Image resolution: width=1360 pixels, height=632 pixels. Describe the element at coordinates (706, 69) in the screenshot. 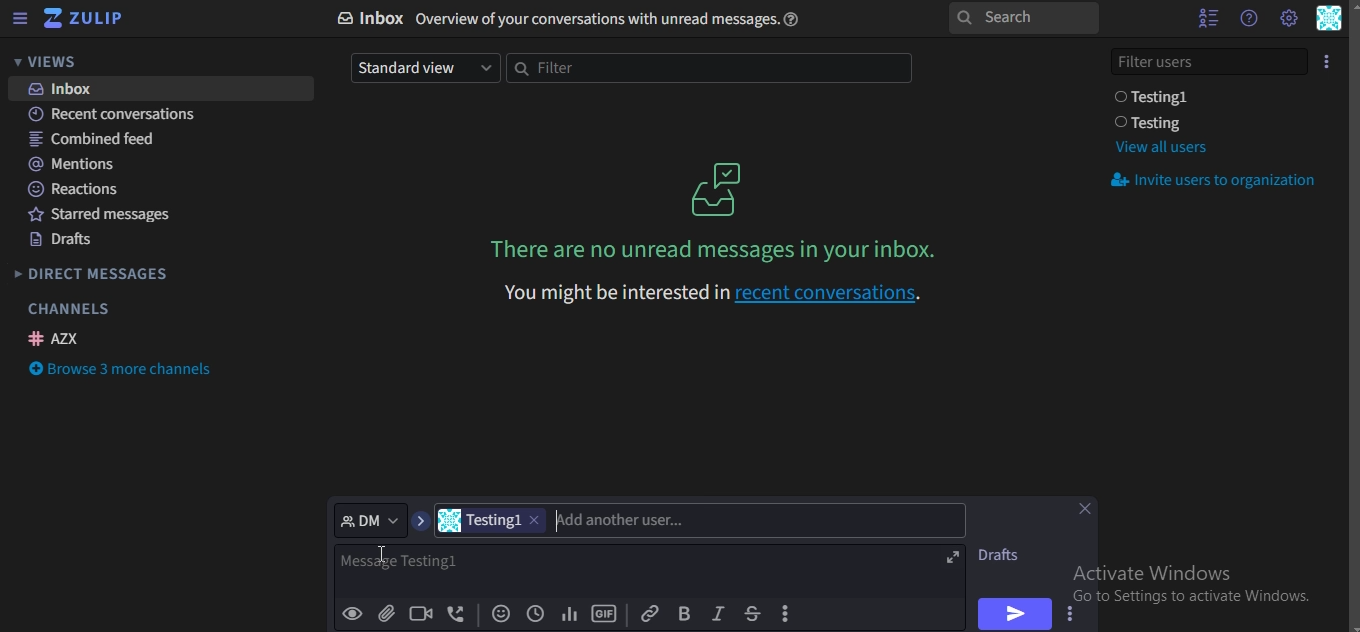

I see `filter` at that location.